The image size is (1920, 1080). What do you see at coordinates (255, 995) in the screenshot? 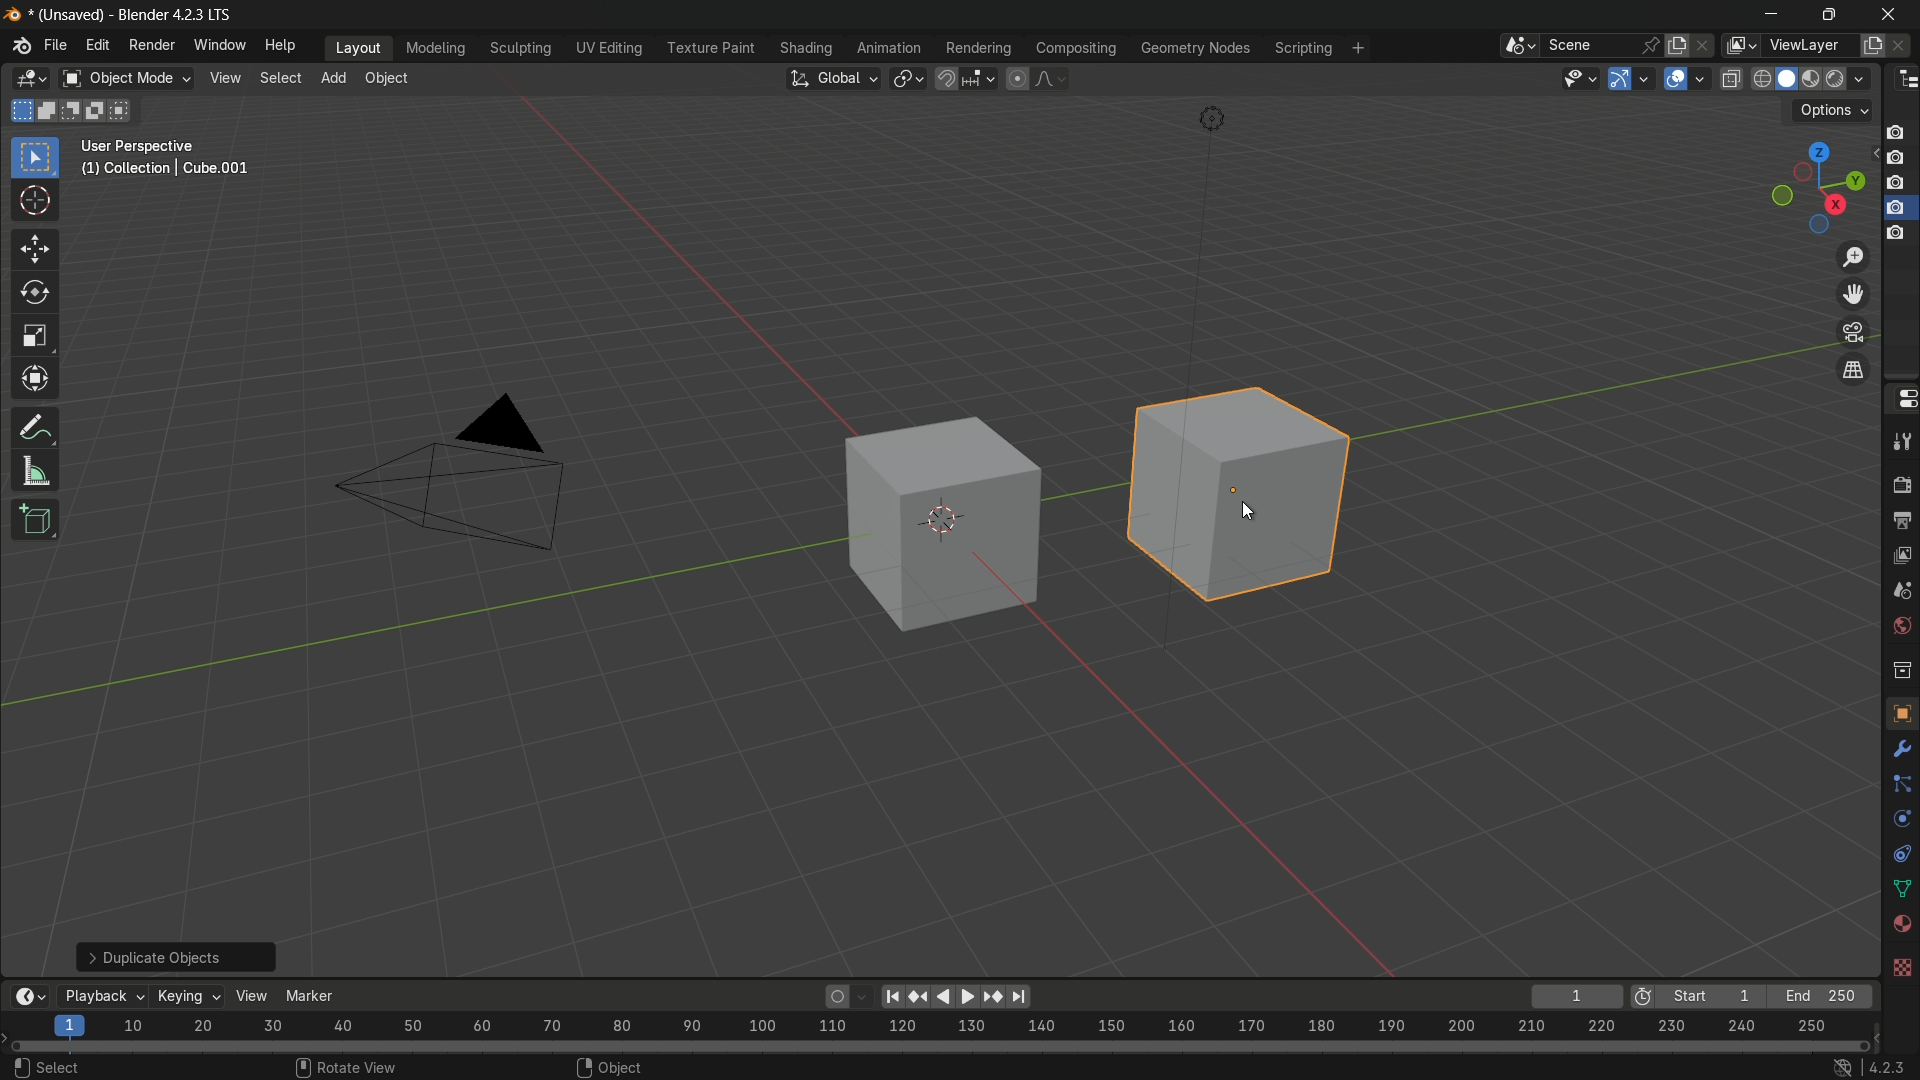
I see `view` at bounding box center [255, 995].